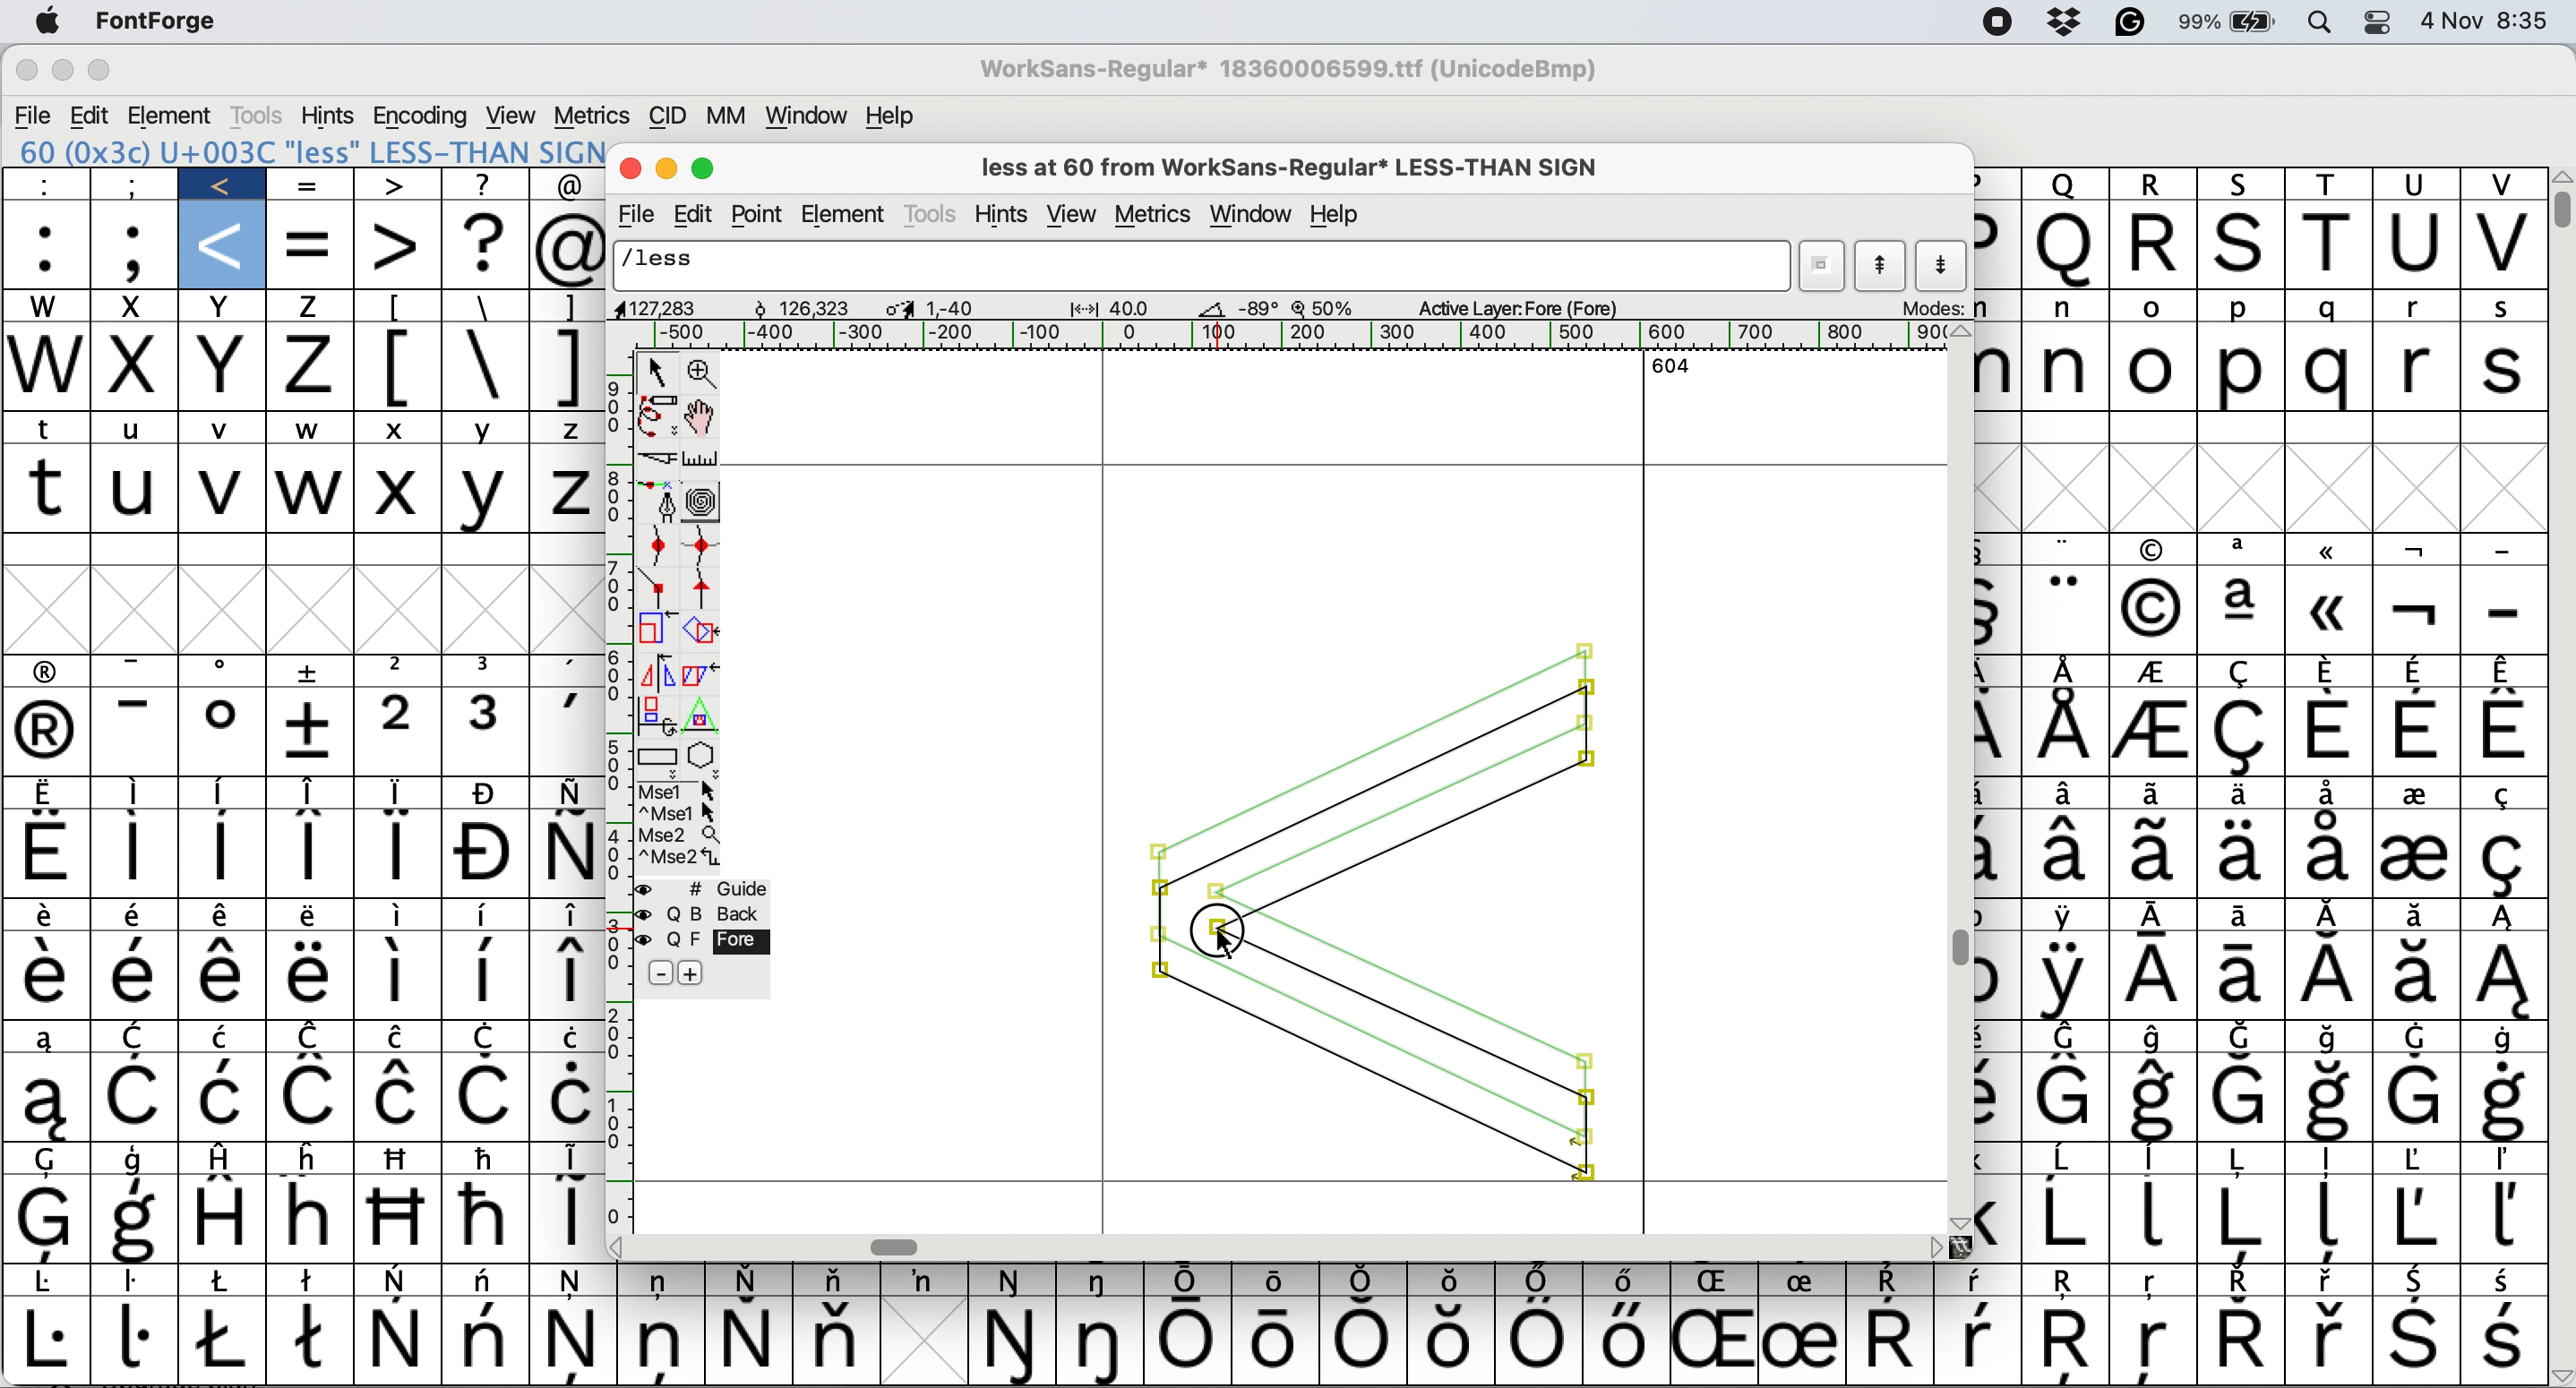  Describe the element at coordinates (134, 185) in the screenshot. I see `;` at that location.